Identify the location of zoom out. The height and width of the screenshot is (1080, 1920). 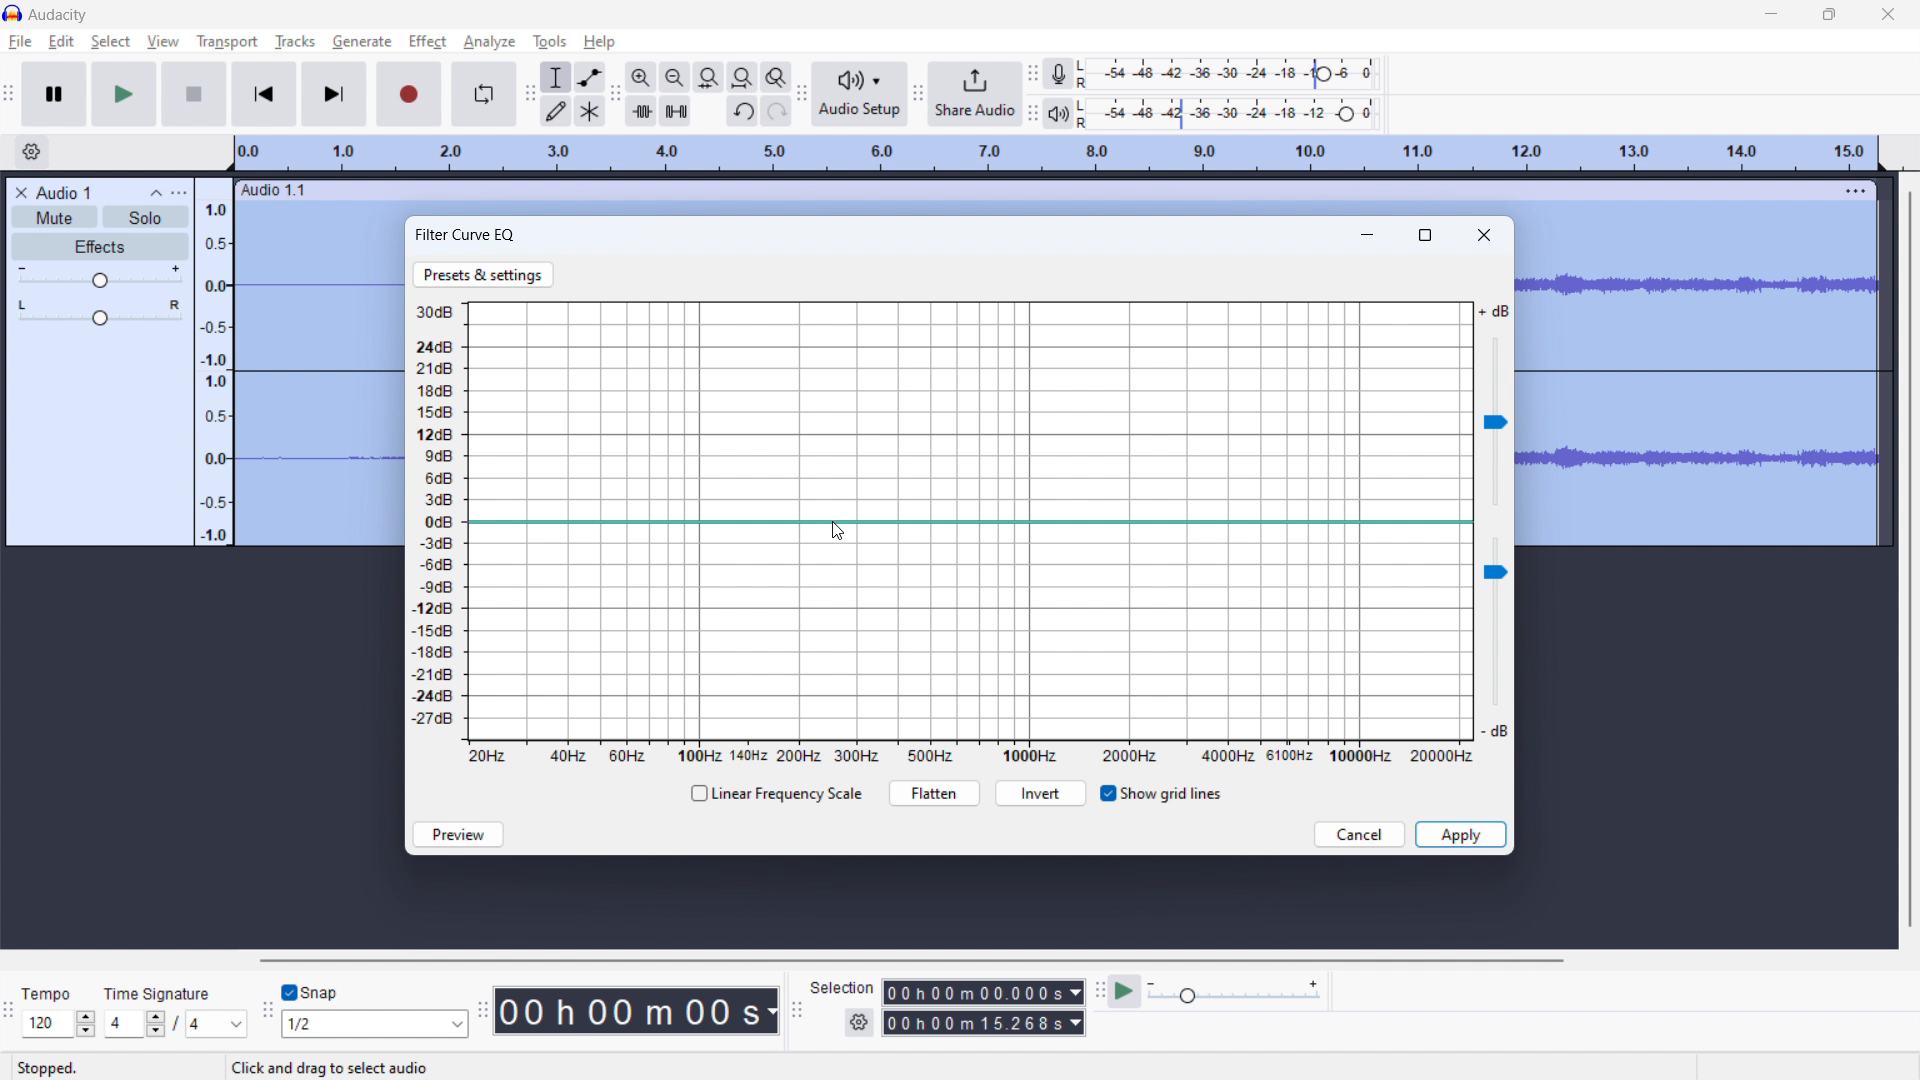
(674, 76).